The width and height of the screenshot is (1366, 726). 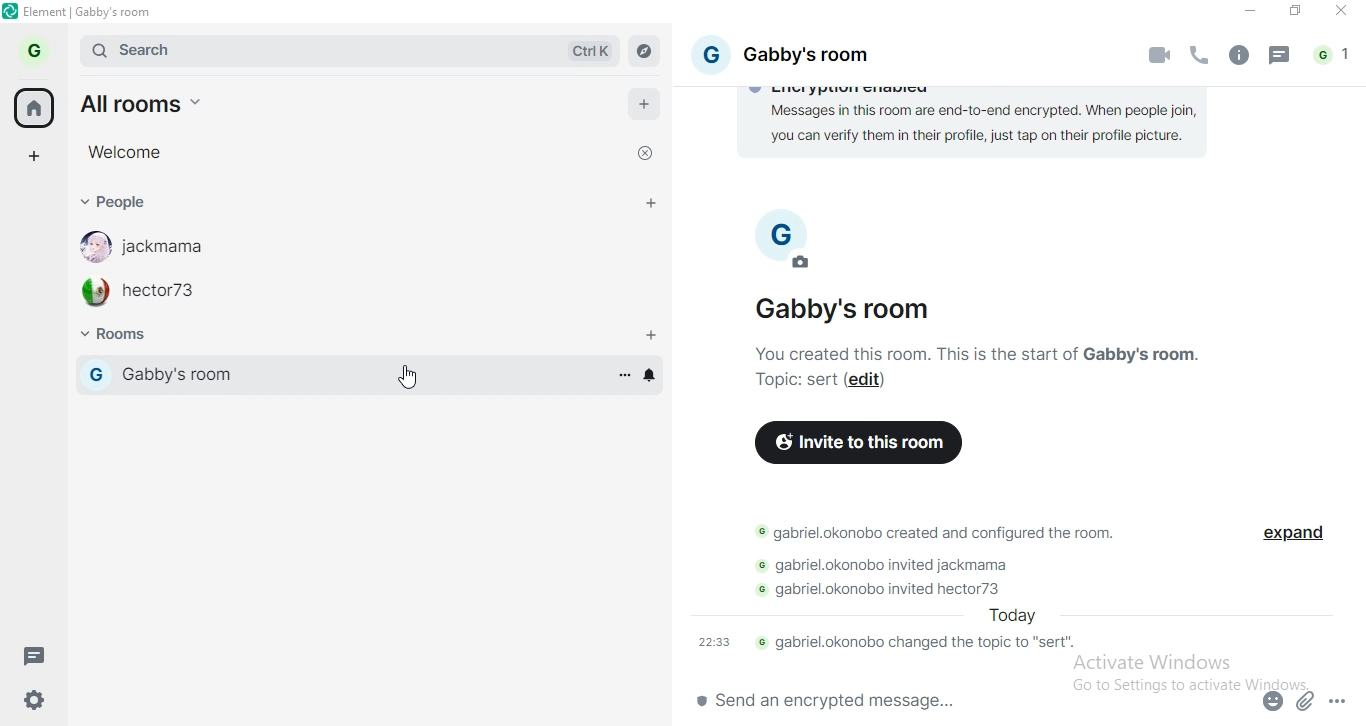 I want to click on rooms, so click(x=127, y=336).